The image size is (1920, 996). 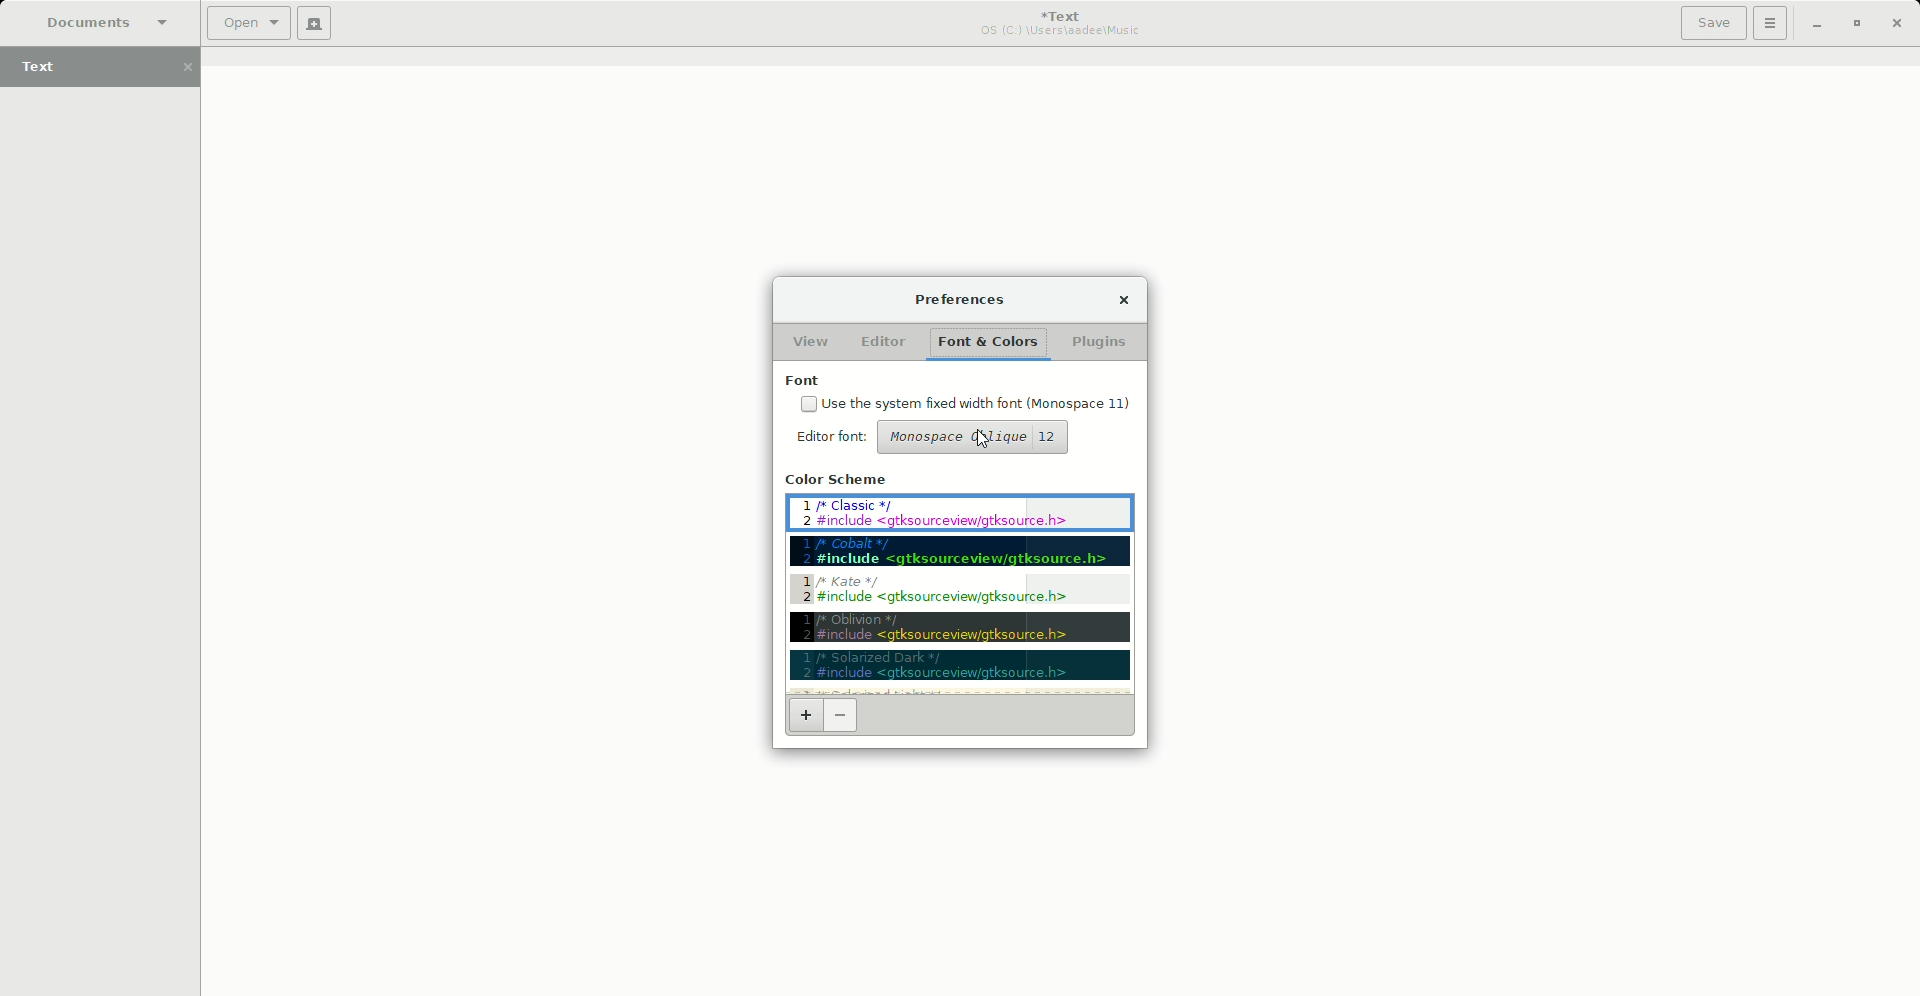 What do you see at coordinates (883, 342) in the screenshot?
I see `Editor` at bounding box center [883, 342].